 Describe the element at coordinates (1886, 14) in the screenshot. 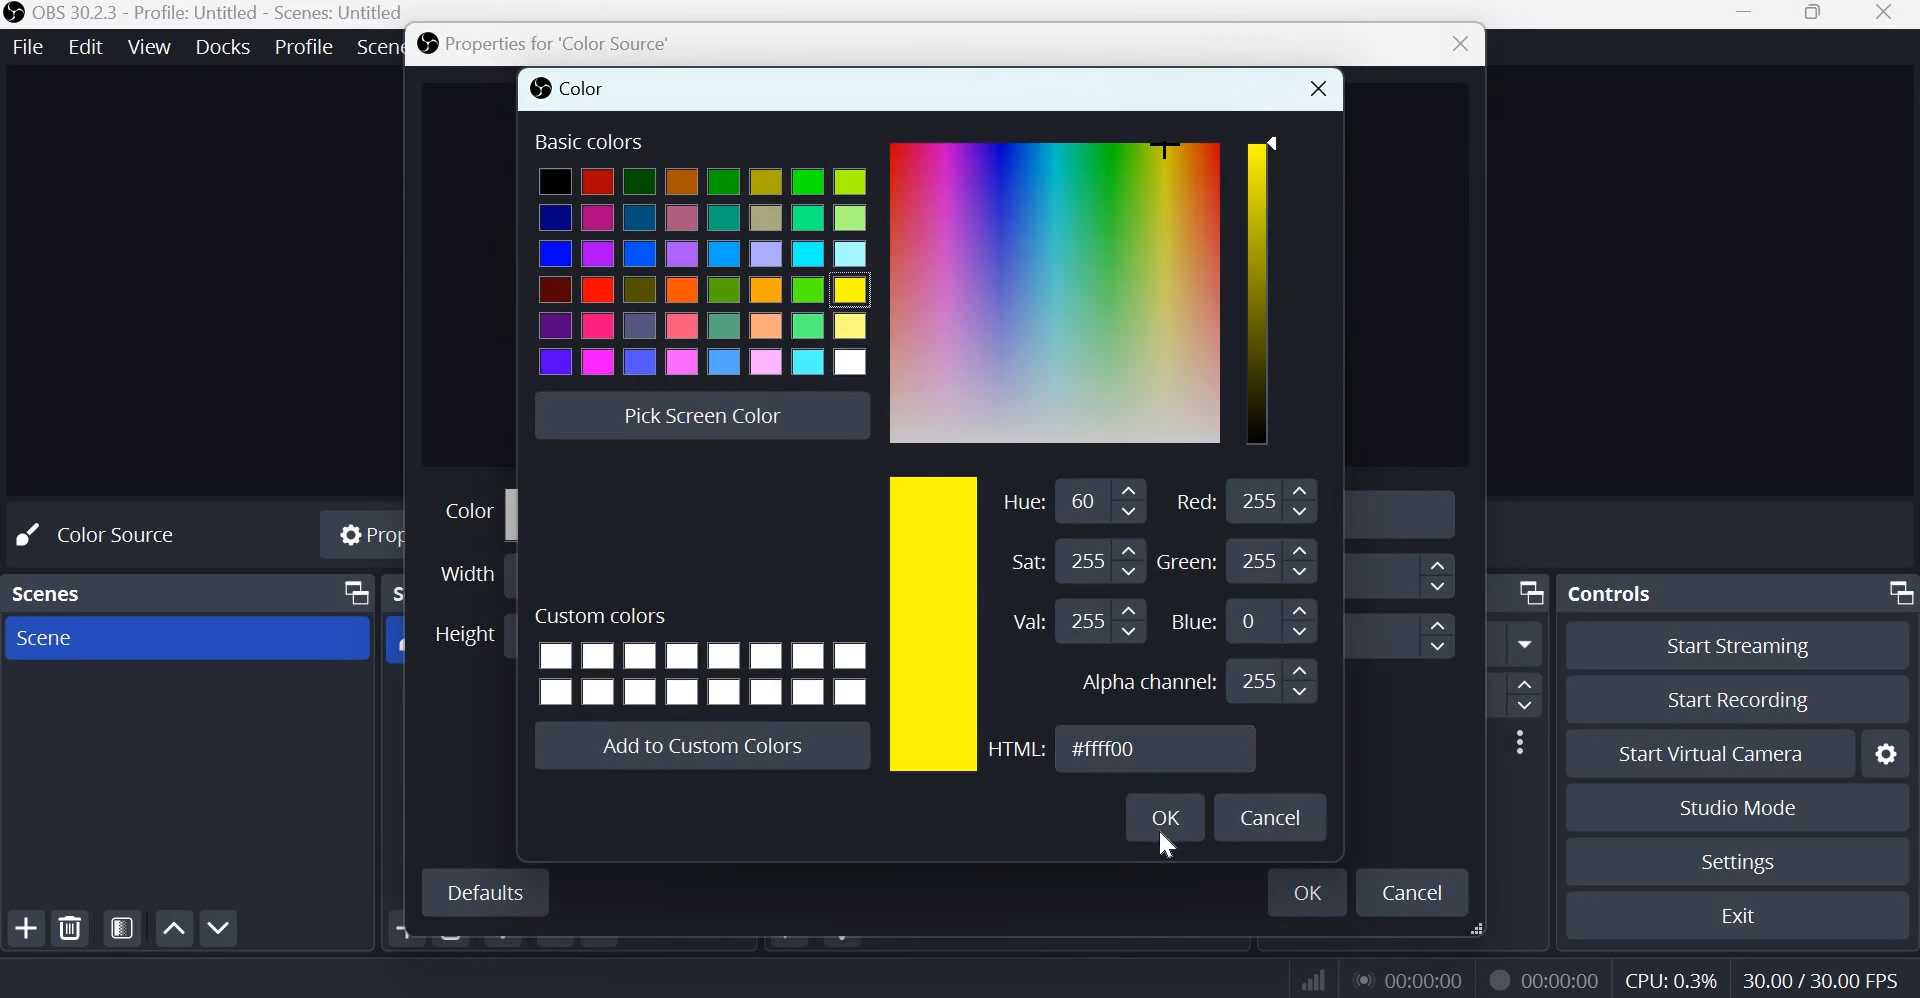

I see `Close` at that location.